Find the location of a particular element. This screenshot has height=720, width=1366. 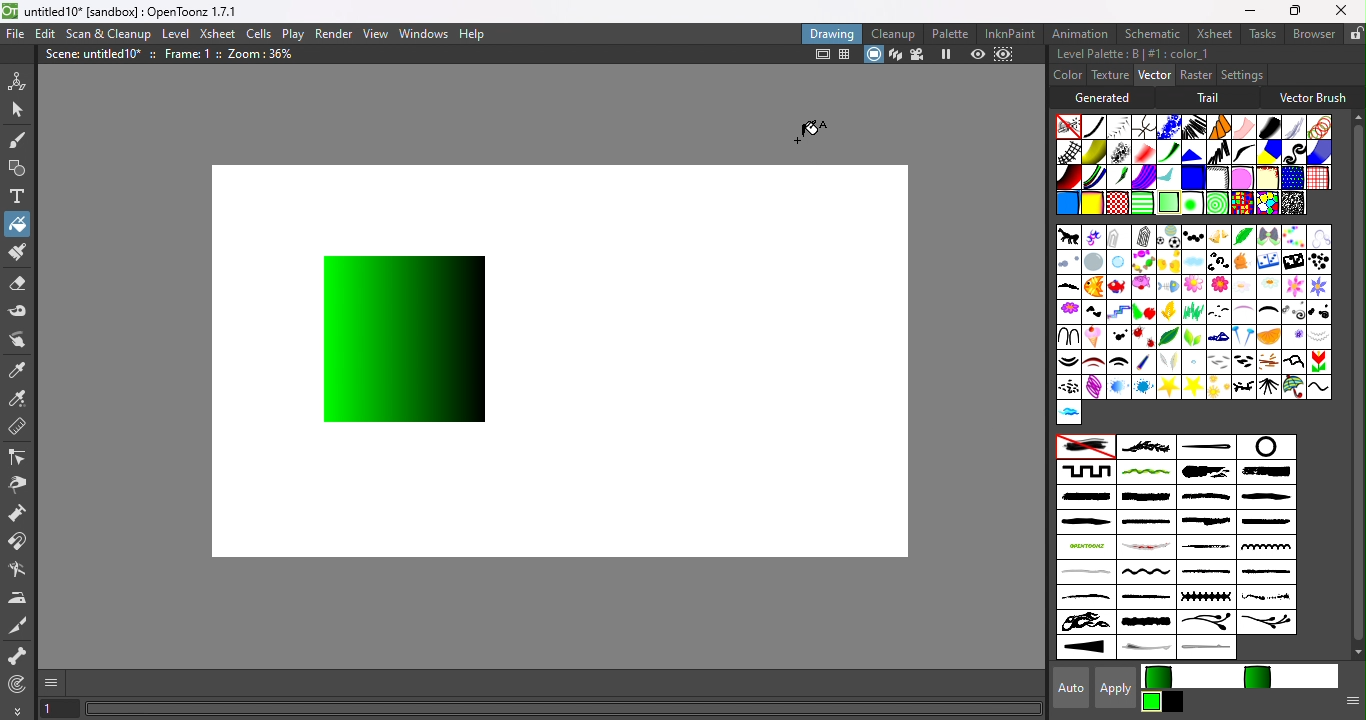

Generated is located at coordinates (1107, 97).